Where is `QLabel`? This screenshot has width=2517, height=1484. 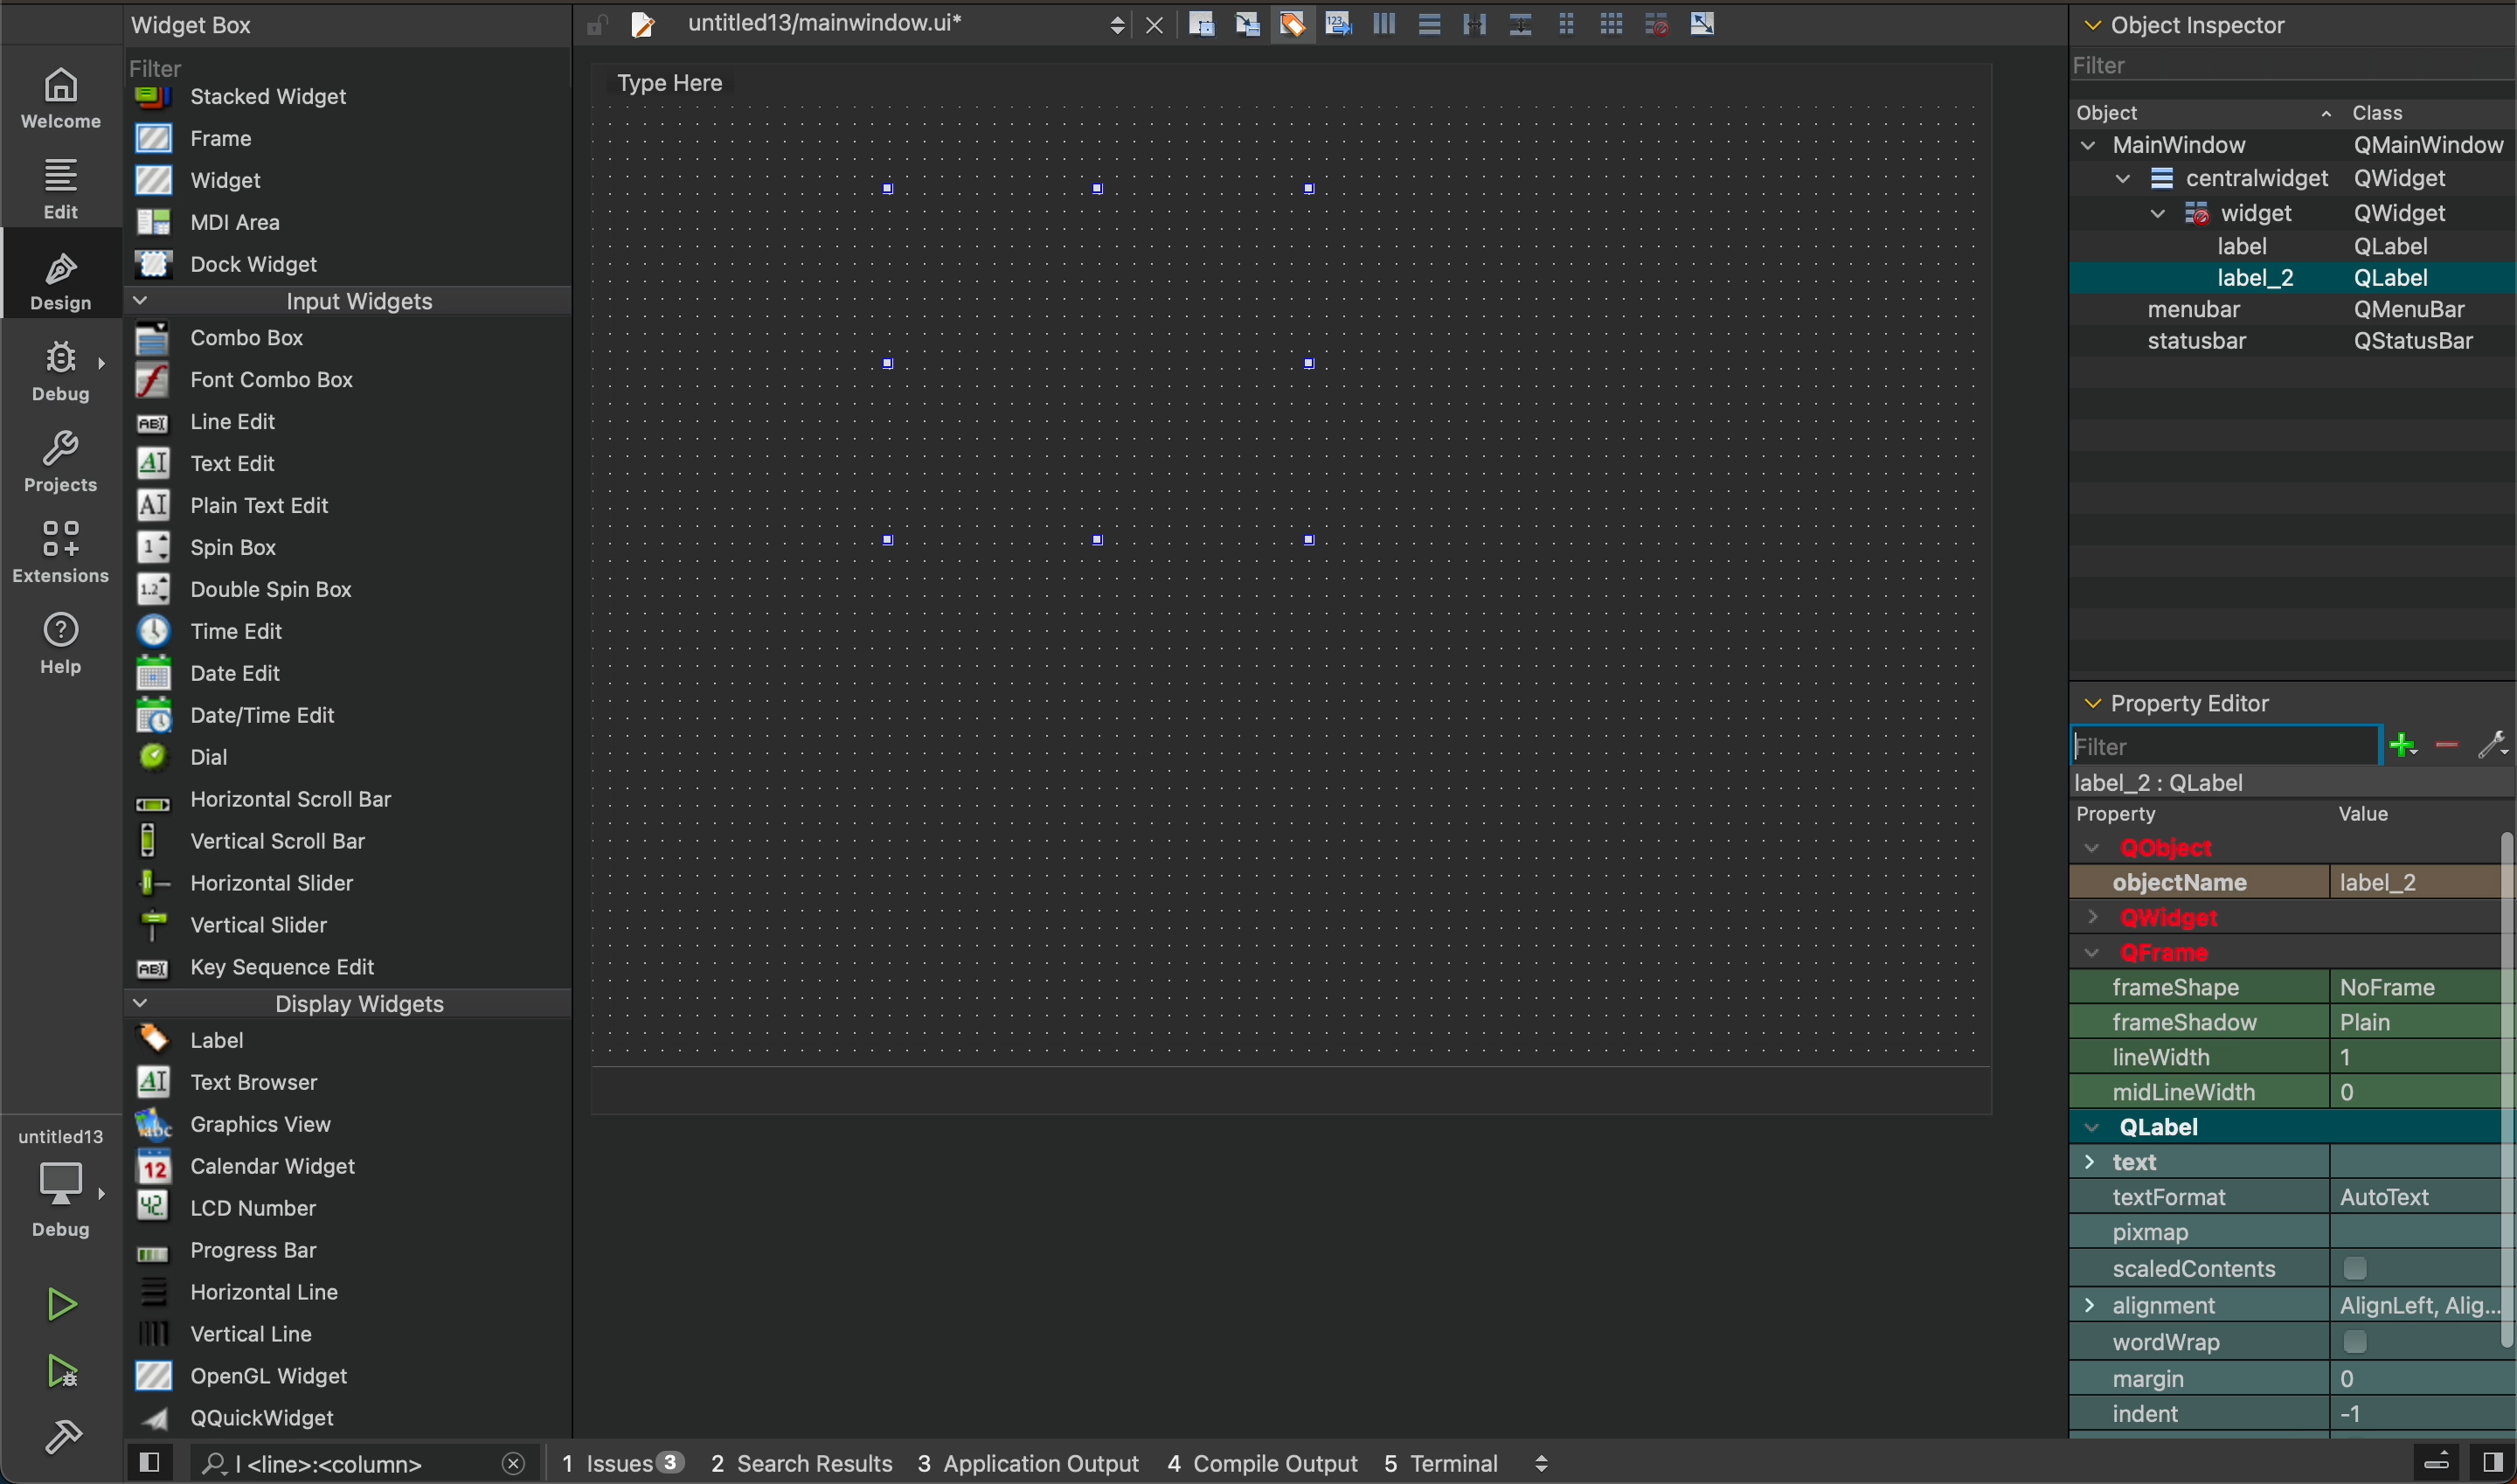
QLabel is located at coordinates (2276, 1125).